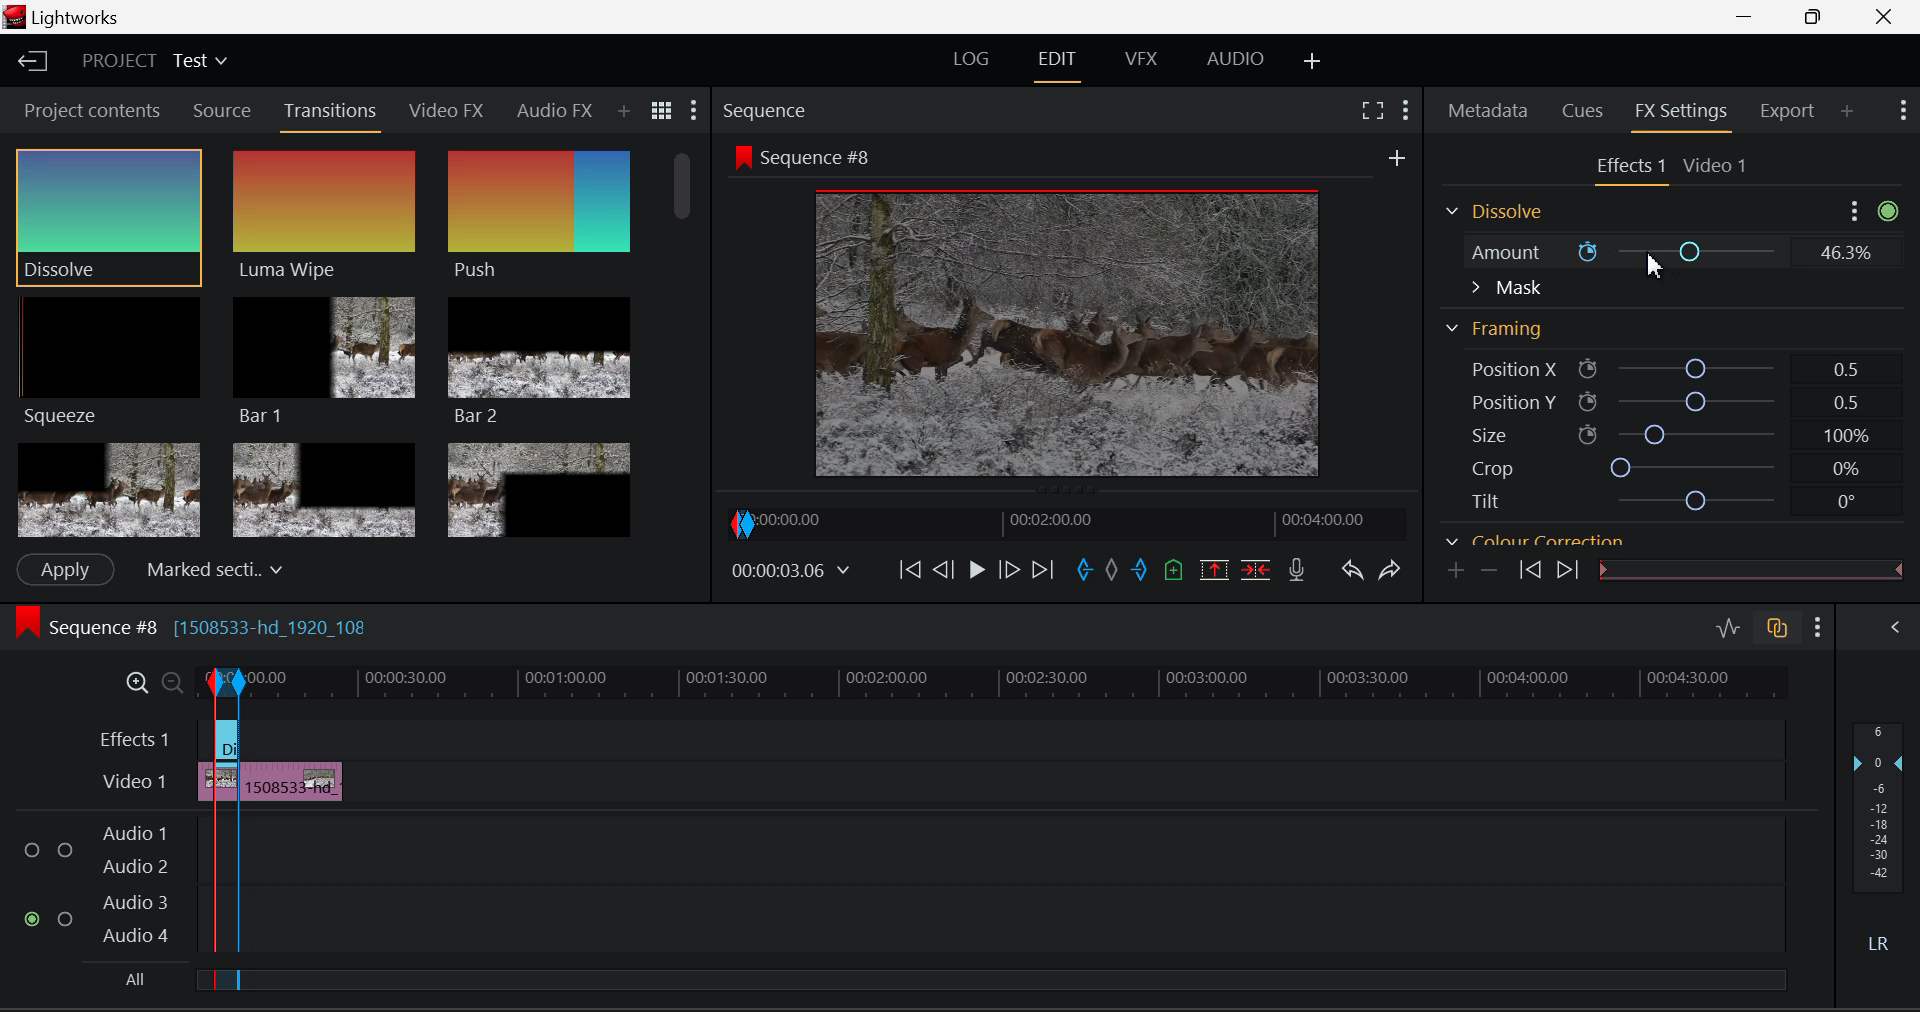 The image size is (1920, 1012). What do you see at coordinates (662, 111) in the screenshot?
I see `Toggle between list and title view` at bounding box center [662, 111].